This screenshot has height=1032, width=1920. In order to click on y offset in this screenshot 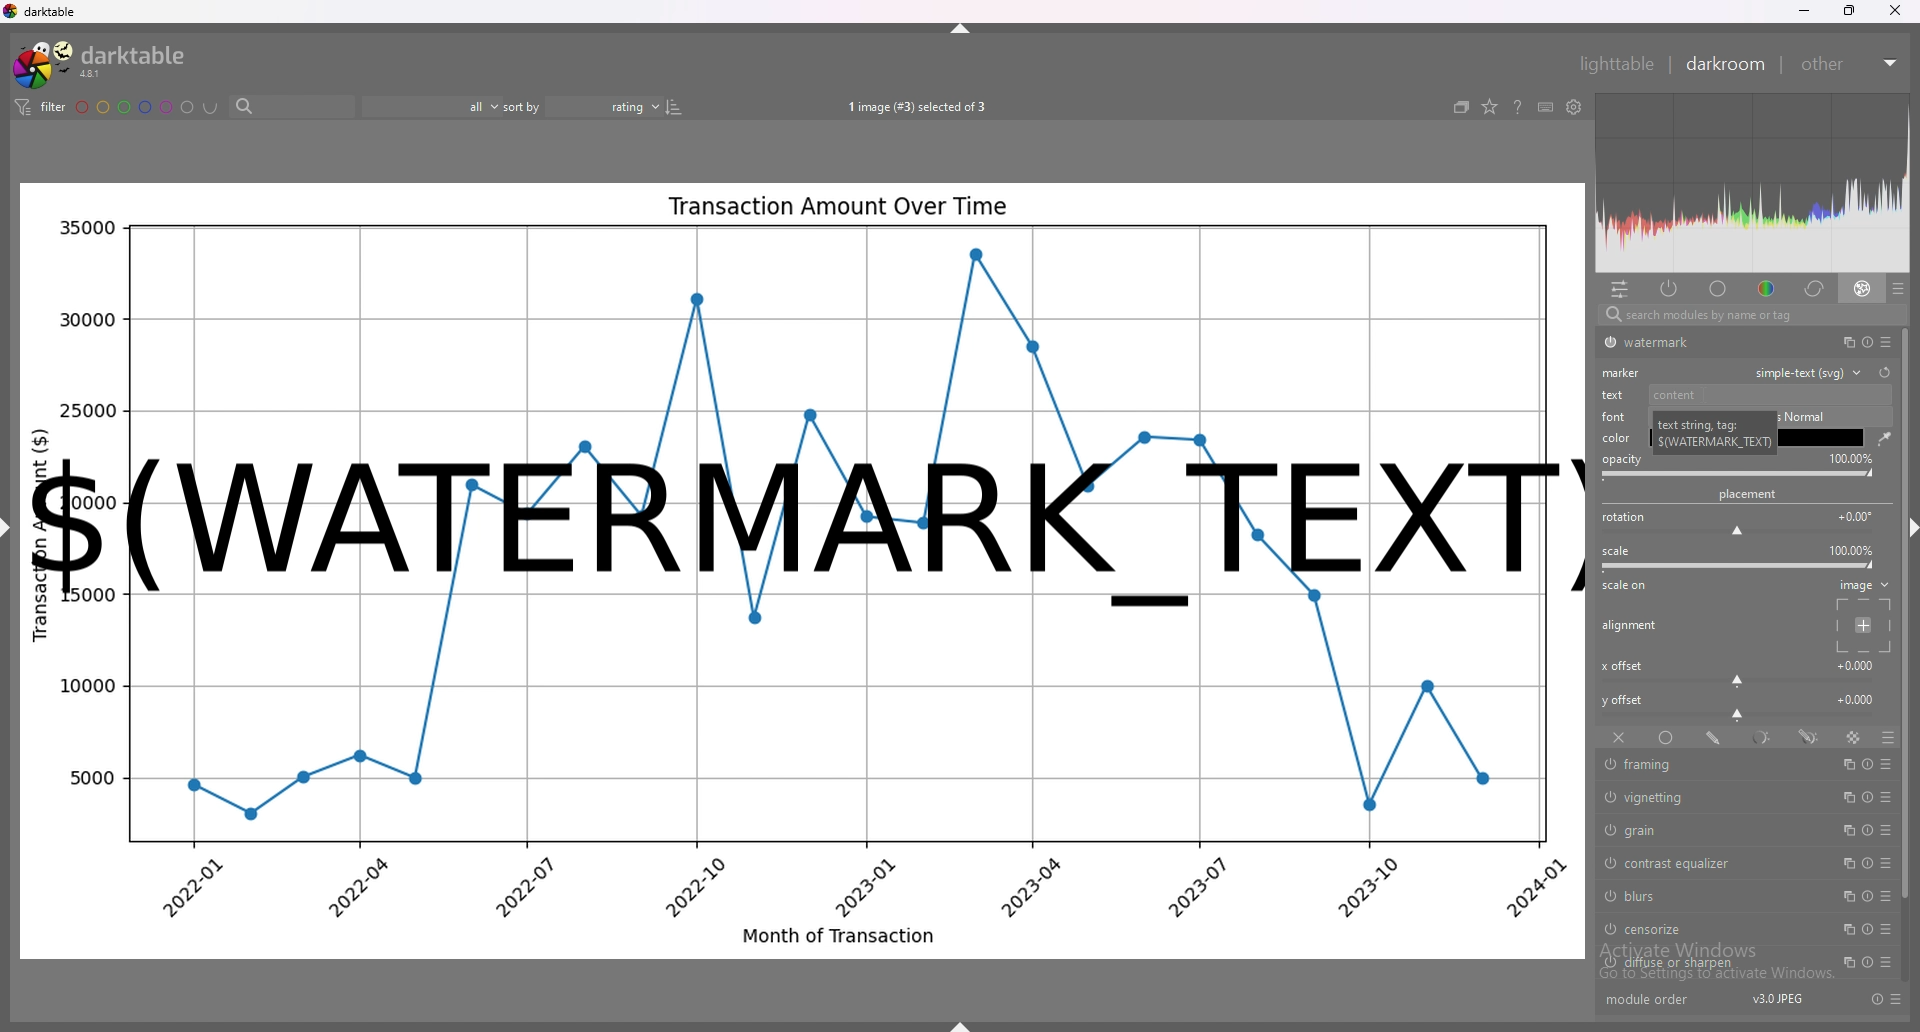, I will do `click(1625, 700)`.